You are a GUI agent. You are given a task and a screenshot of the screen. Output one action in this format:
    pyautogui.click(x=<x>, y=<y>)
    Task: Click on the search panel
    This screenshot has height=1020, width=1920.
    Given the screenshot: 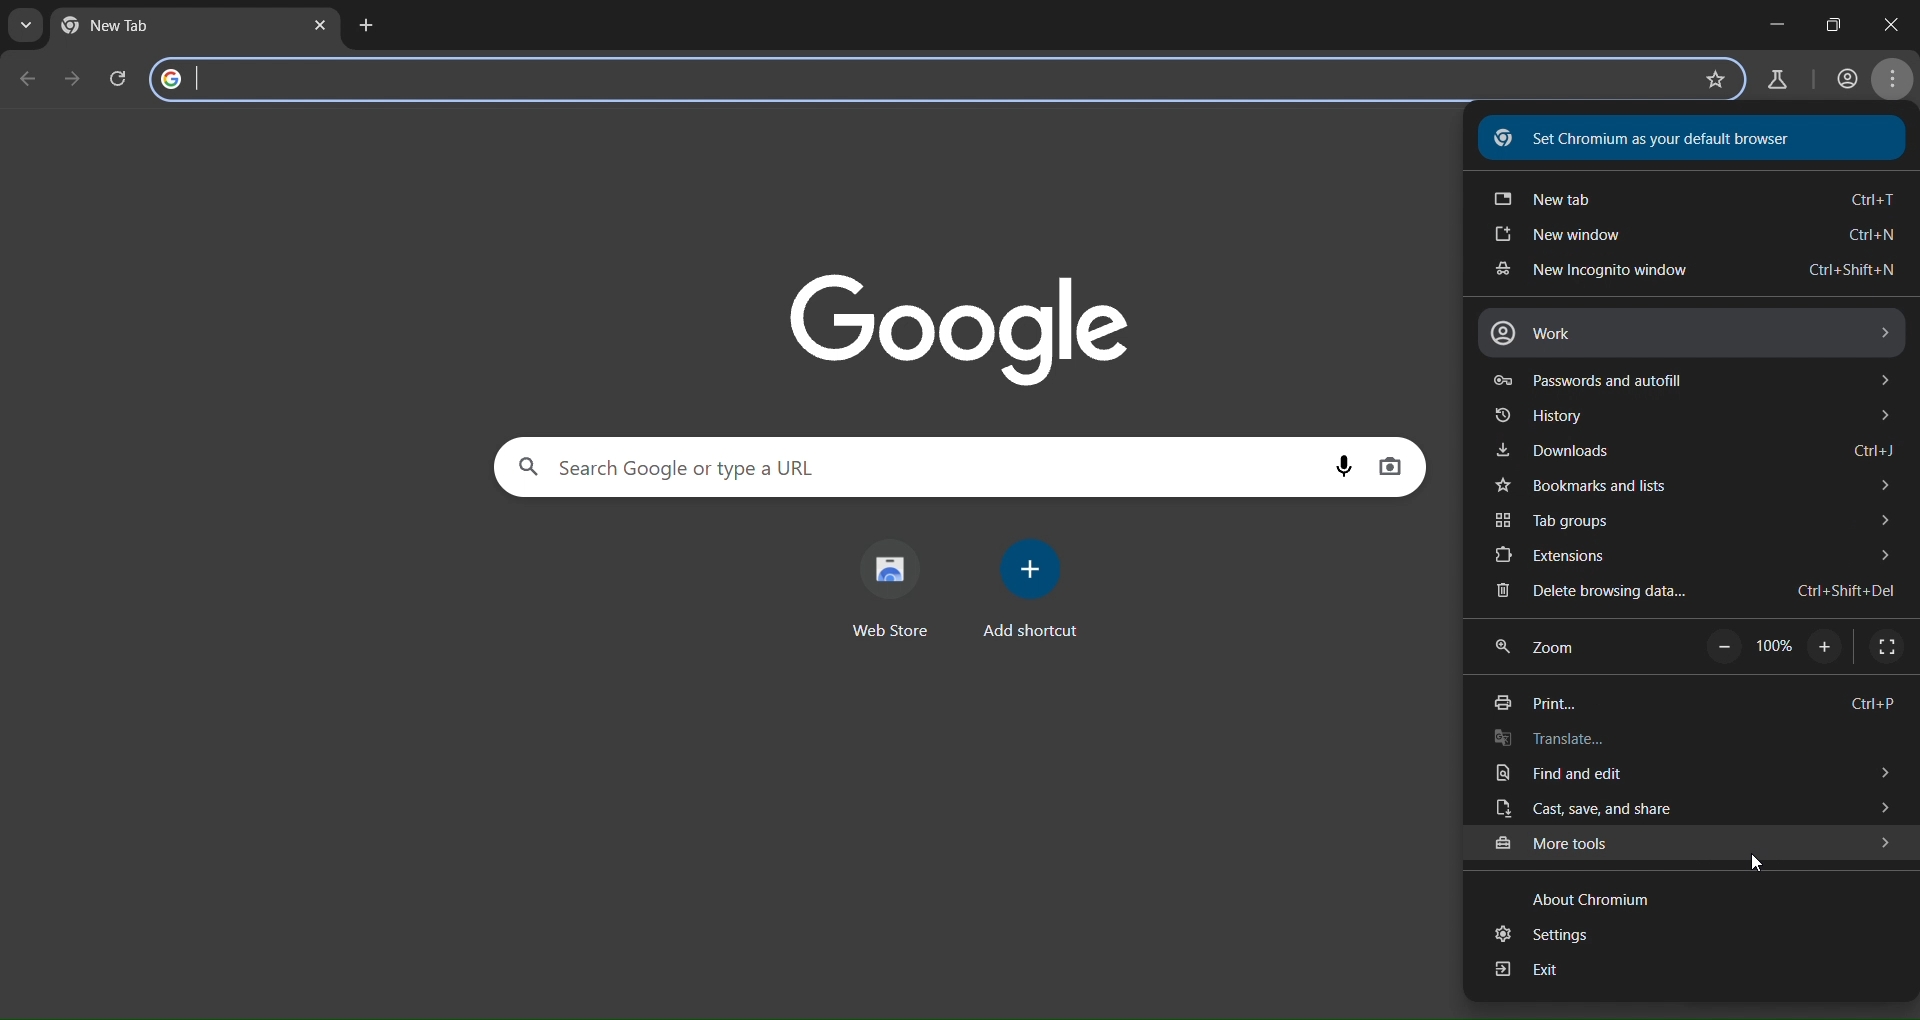 What is the action you would take?
    pyautogui.click(x=298, y=77)
    